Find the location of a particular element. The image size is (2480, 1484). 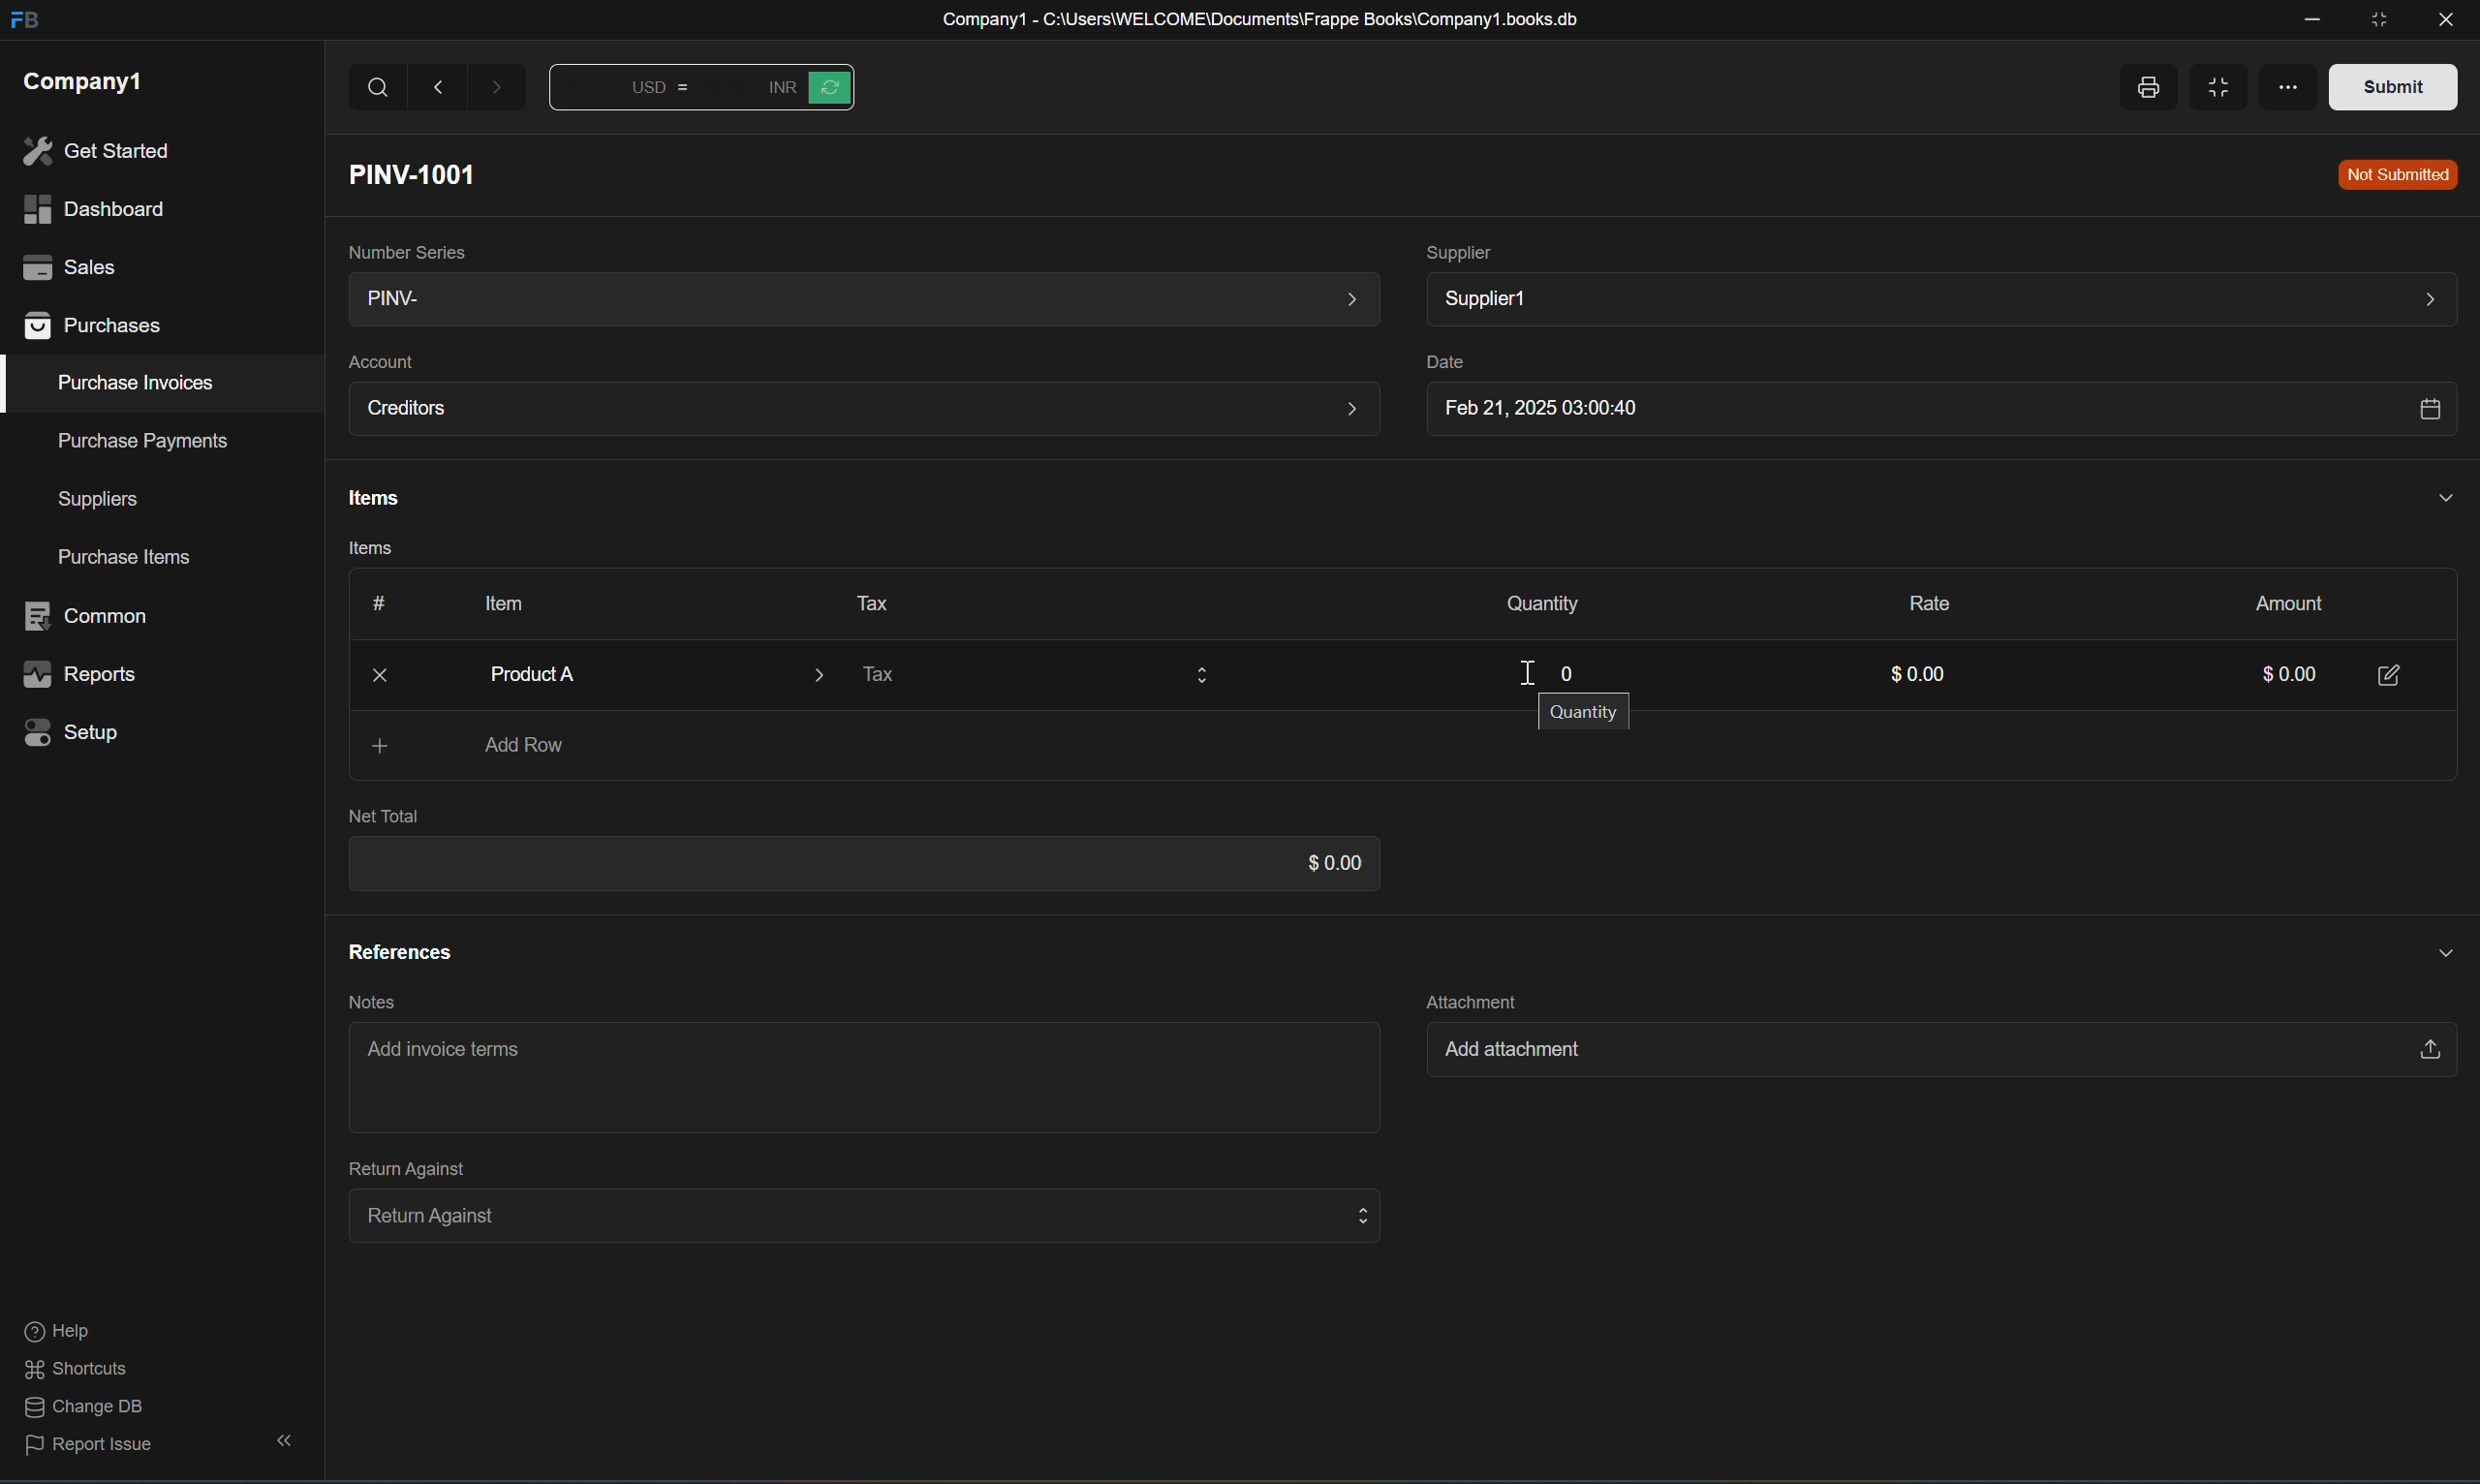

Edit is located at coordinates (2392, 673).